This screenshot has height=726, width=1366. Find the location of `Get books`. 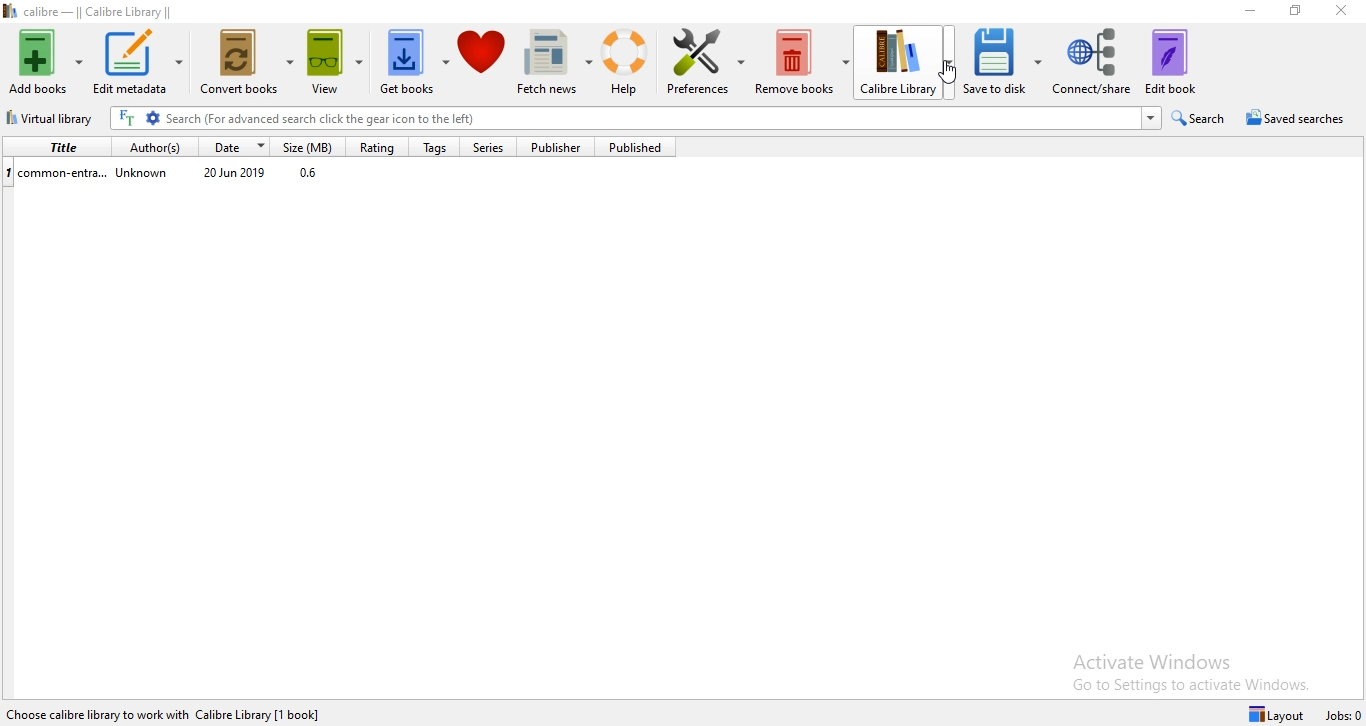

Get books is located at coordinates (414, 65).